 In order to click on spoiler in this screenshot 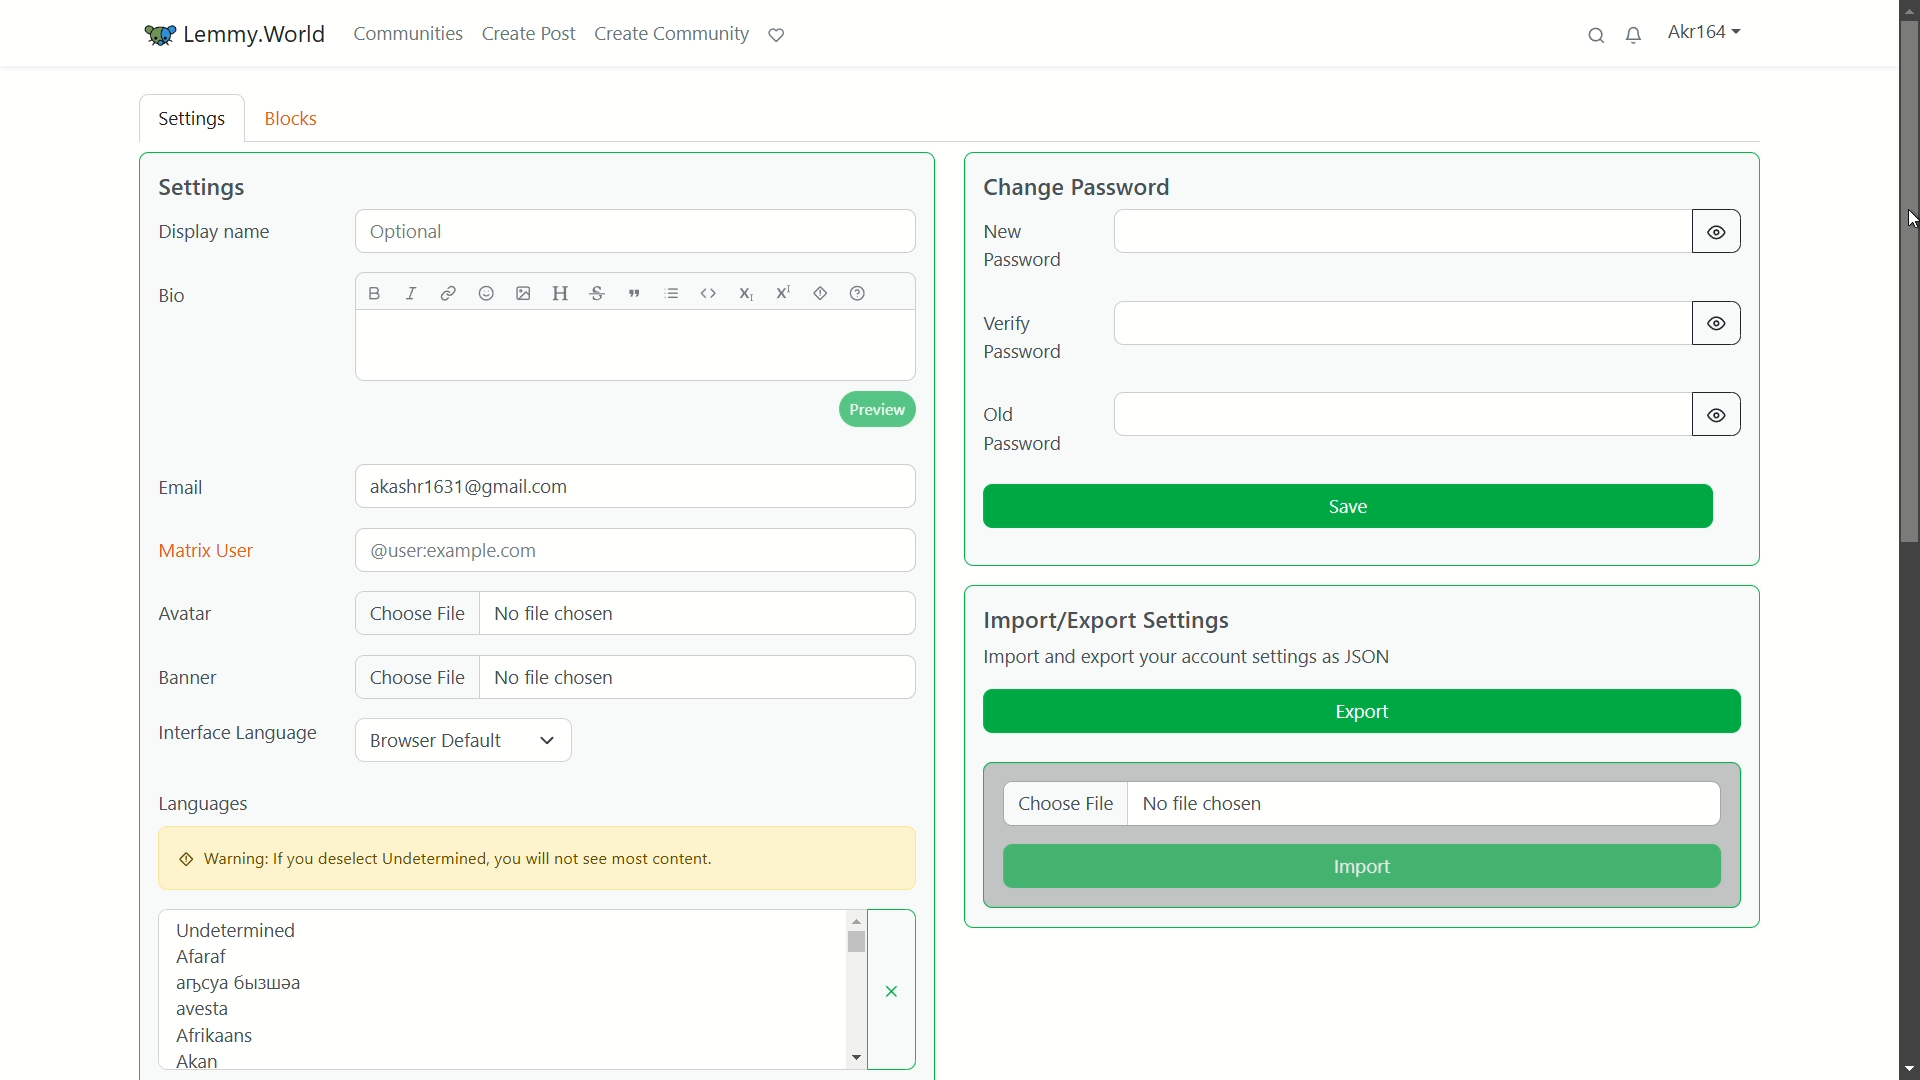, I will do `click(819, 295)`.